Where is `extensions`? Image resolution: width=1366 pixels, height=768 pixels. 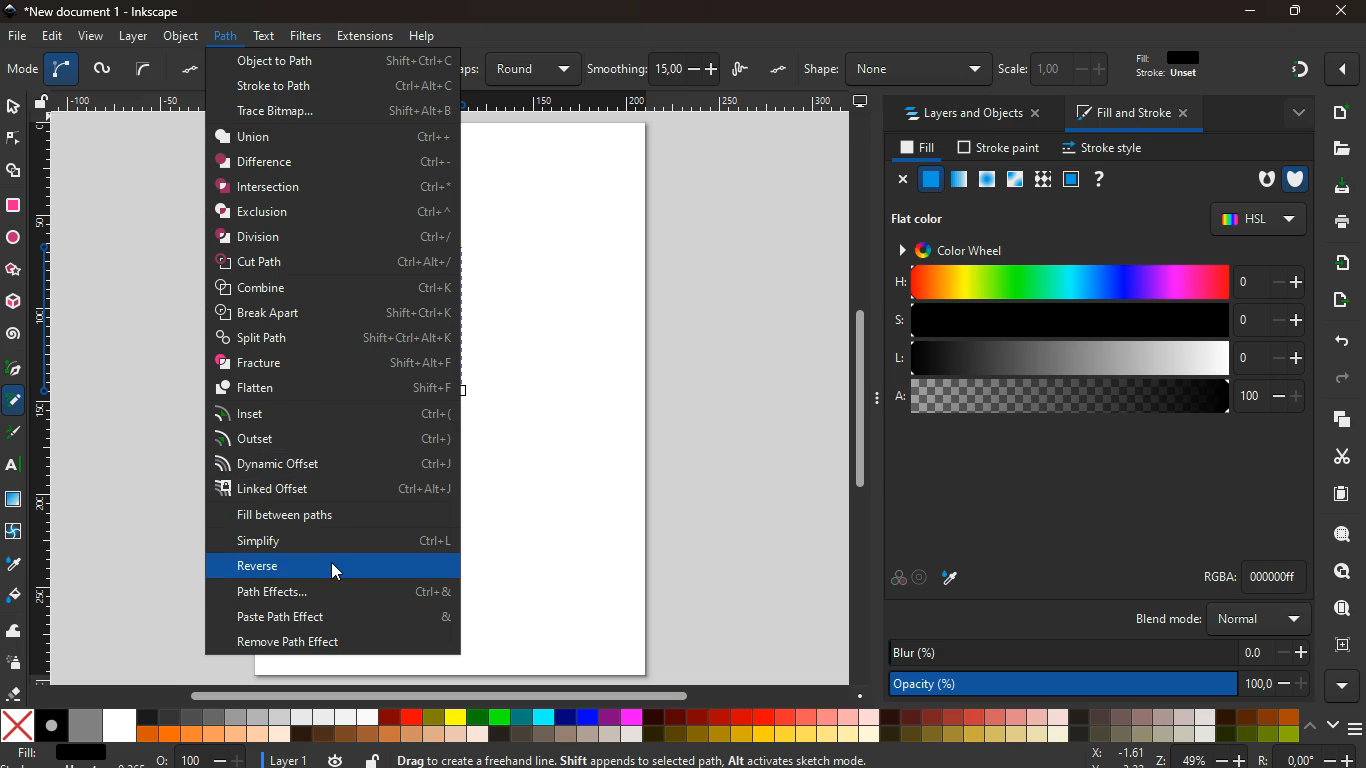
extensions is located at coordinates (365, 36).